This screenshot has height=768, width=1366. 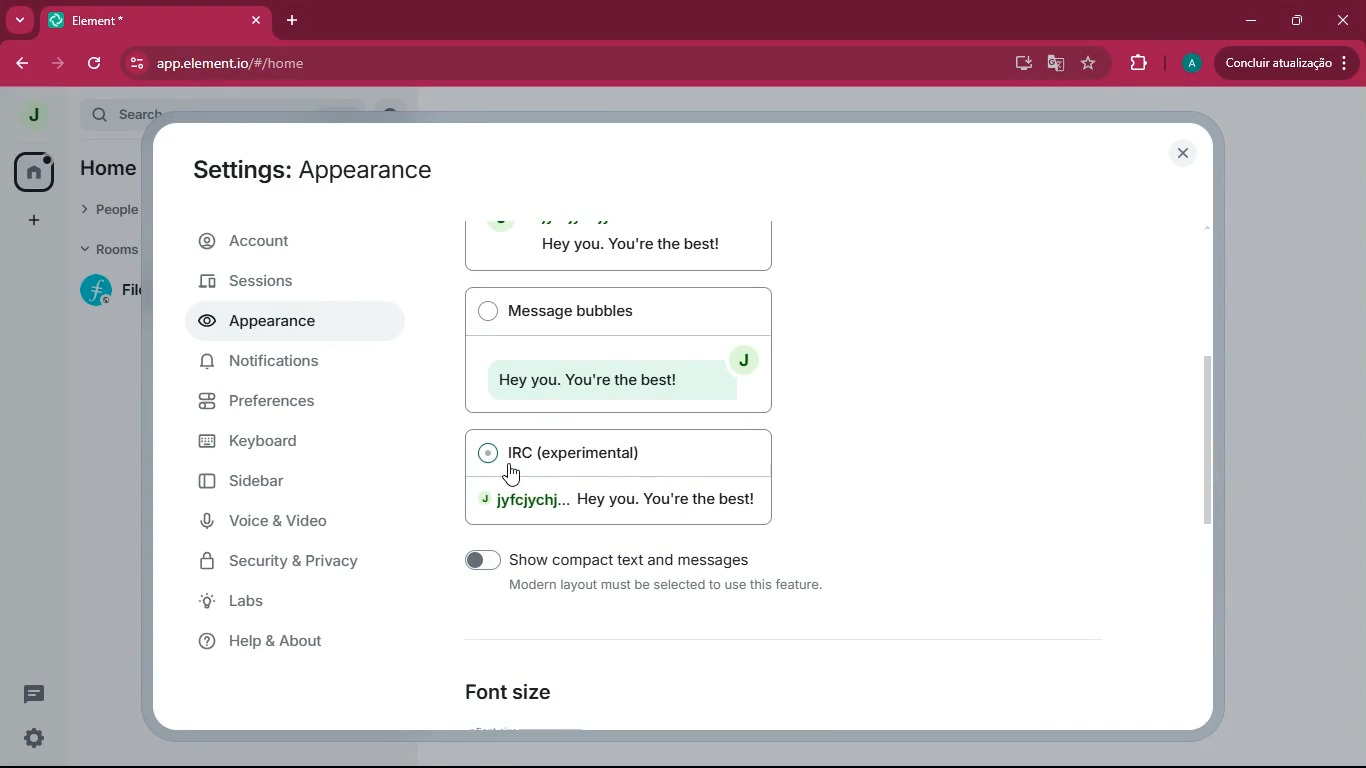 I want to click on close, so click(x=1341, y=20).